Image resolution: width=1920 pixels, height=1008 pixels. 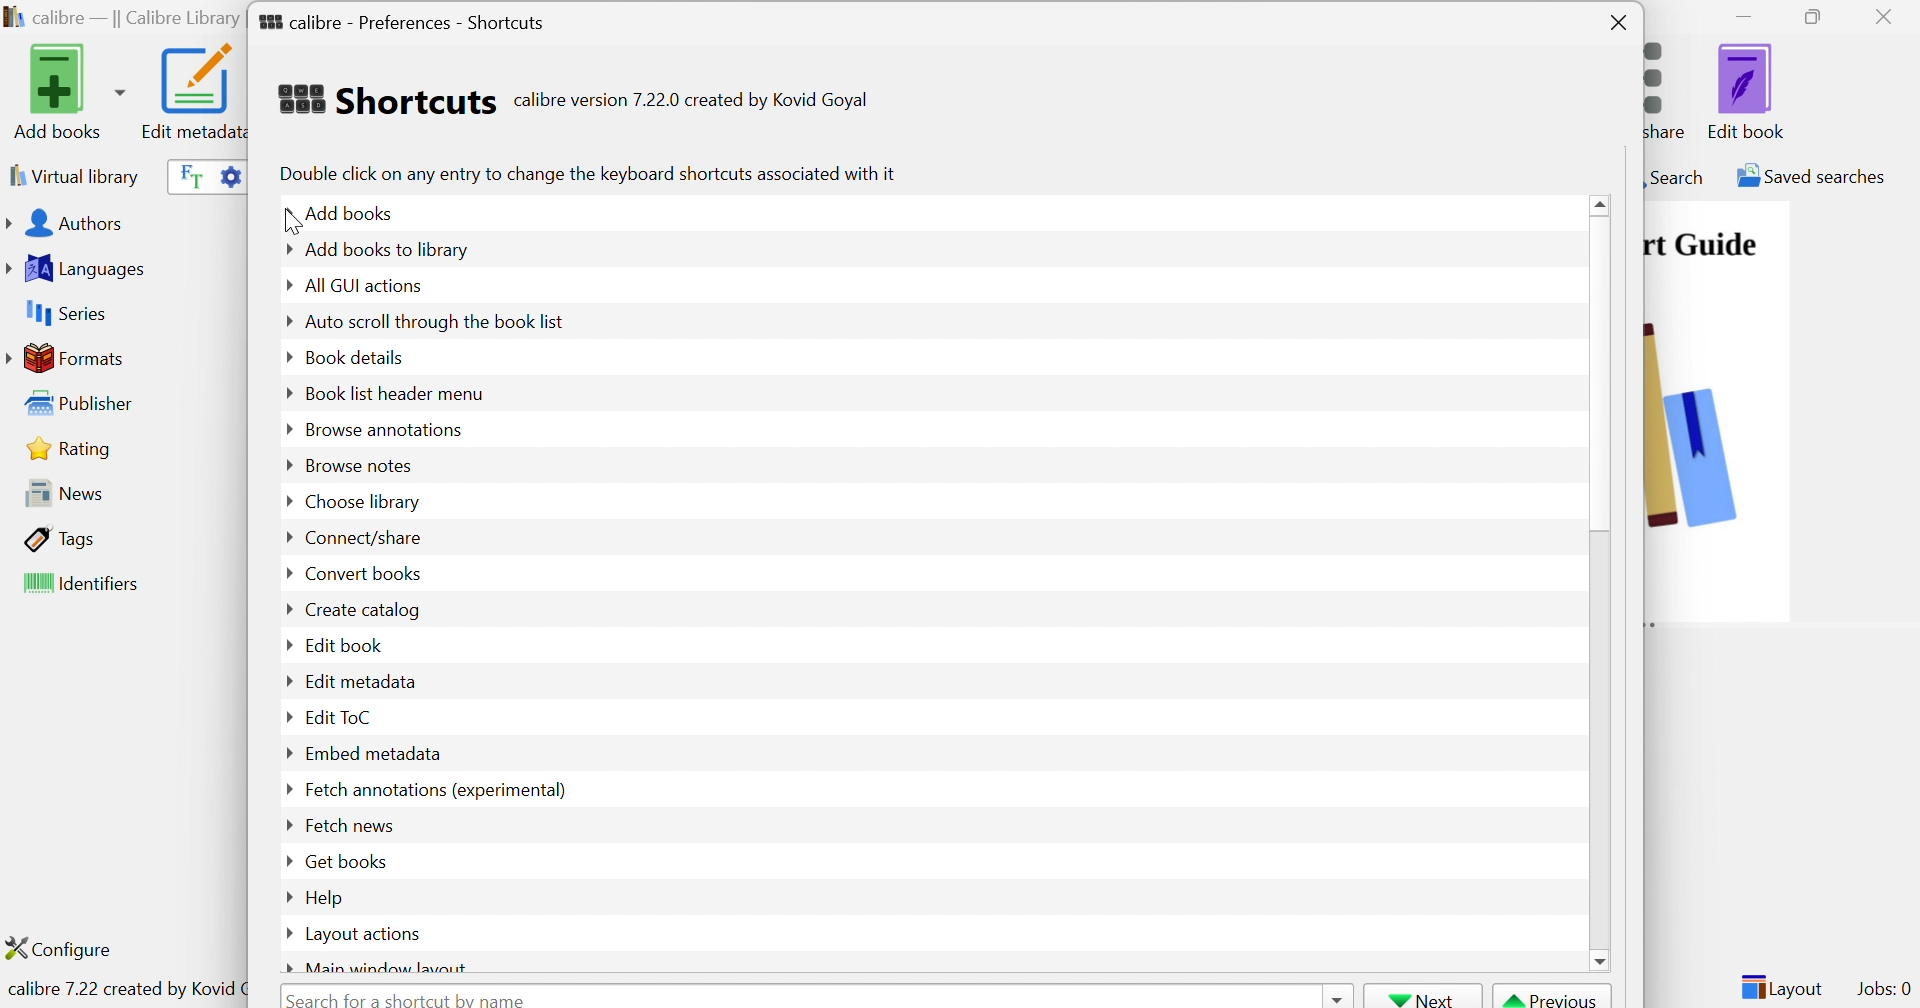 I want to click on Series, so click(x=63, y=314).